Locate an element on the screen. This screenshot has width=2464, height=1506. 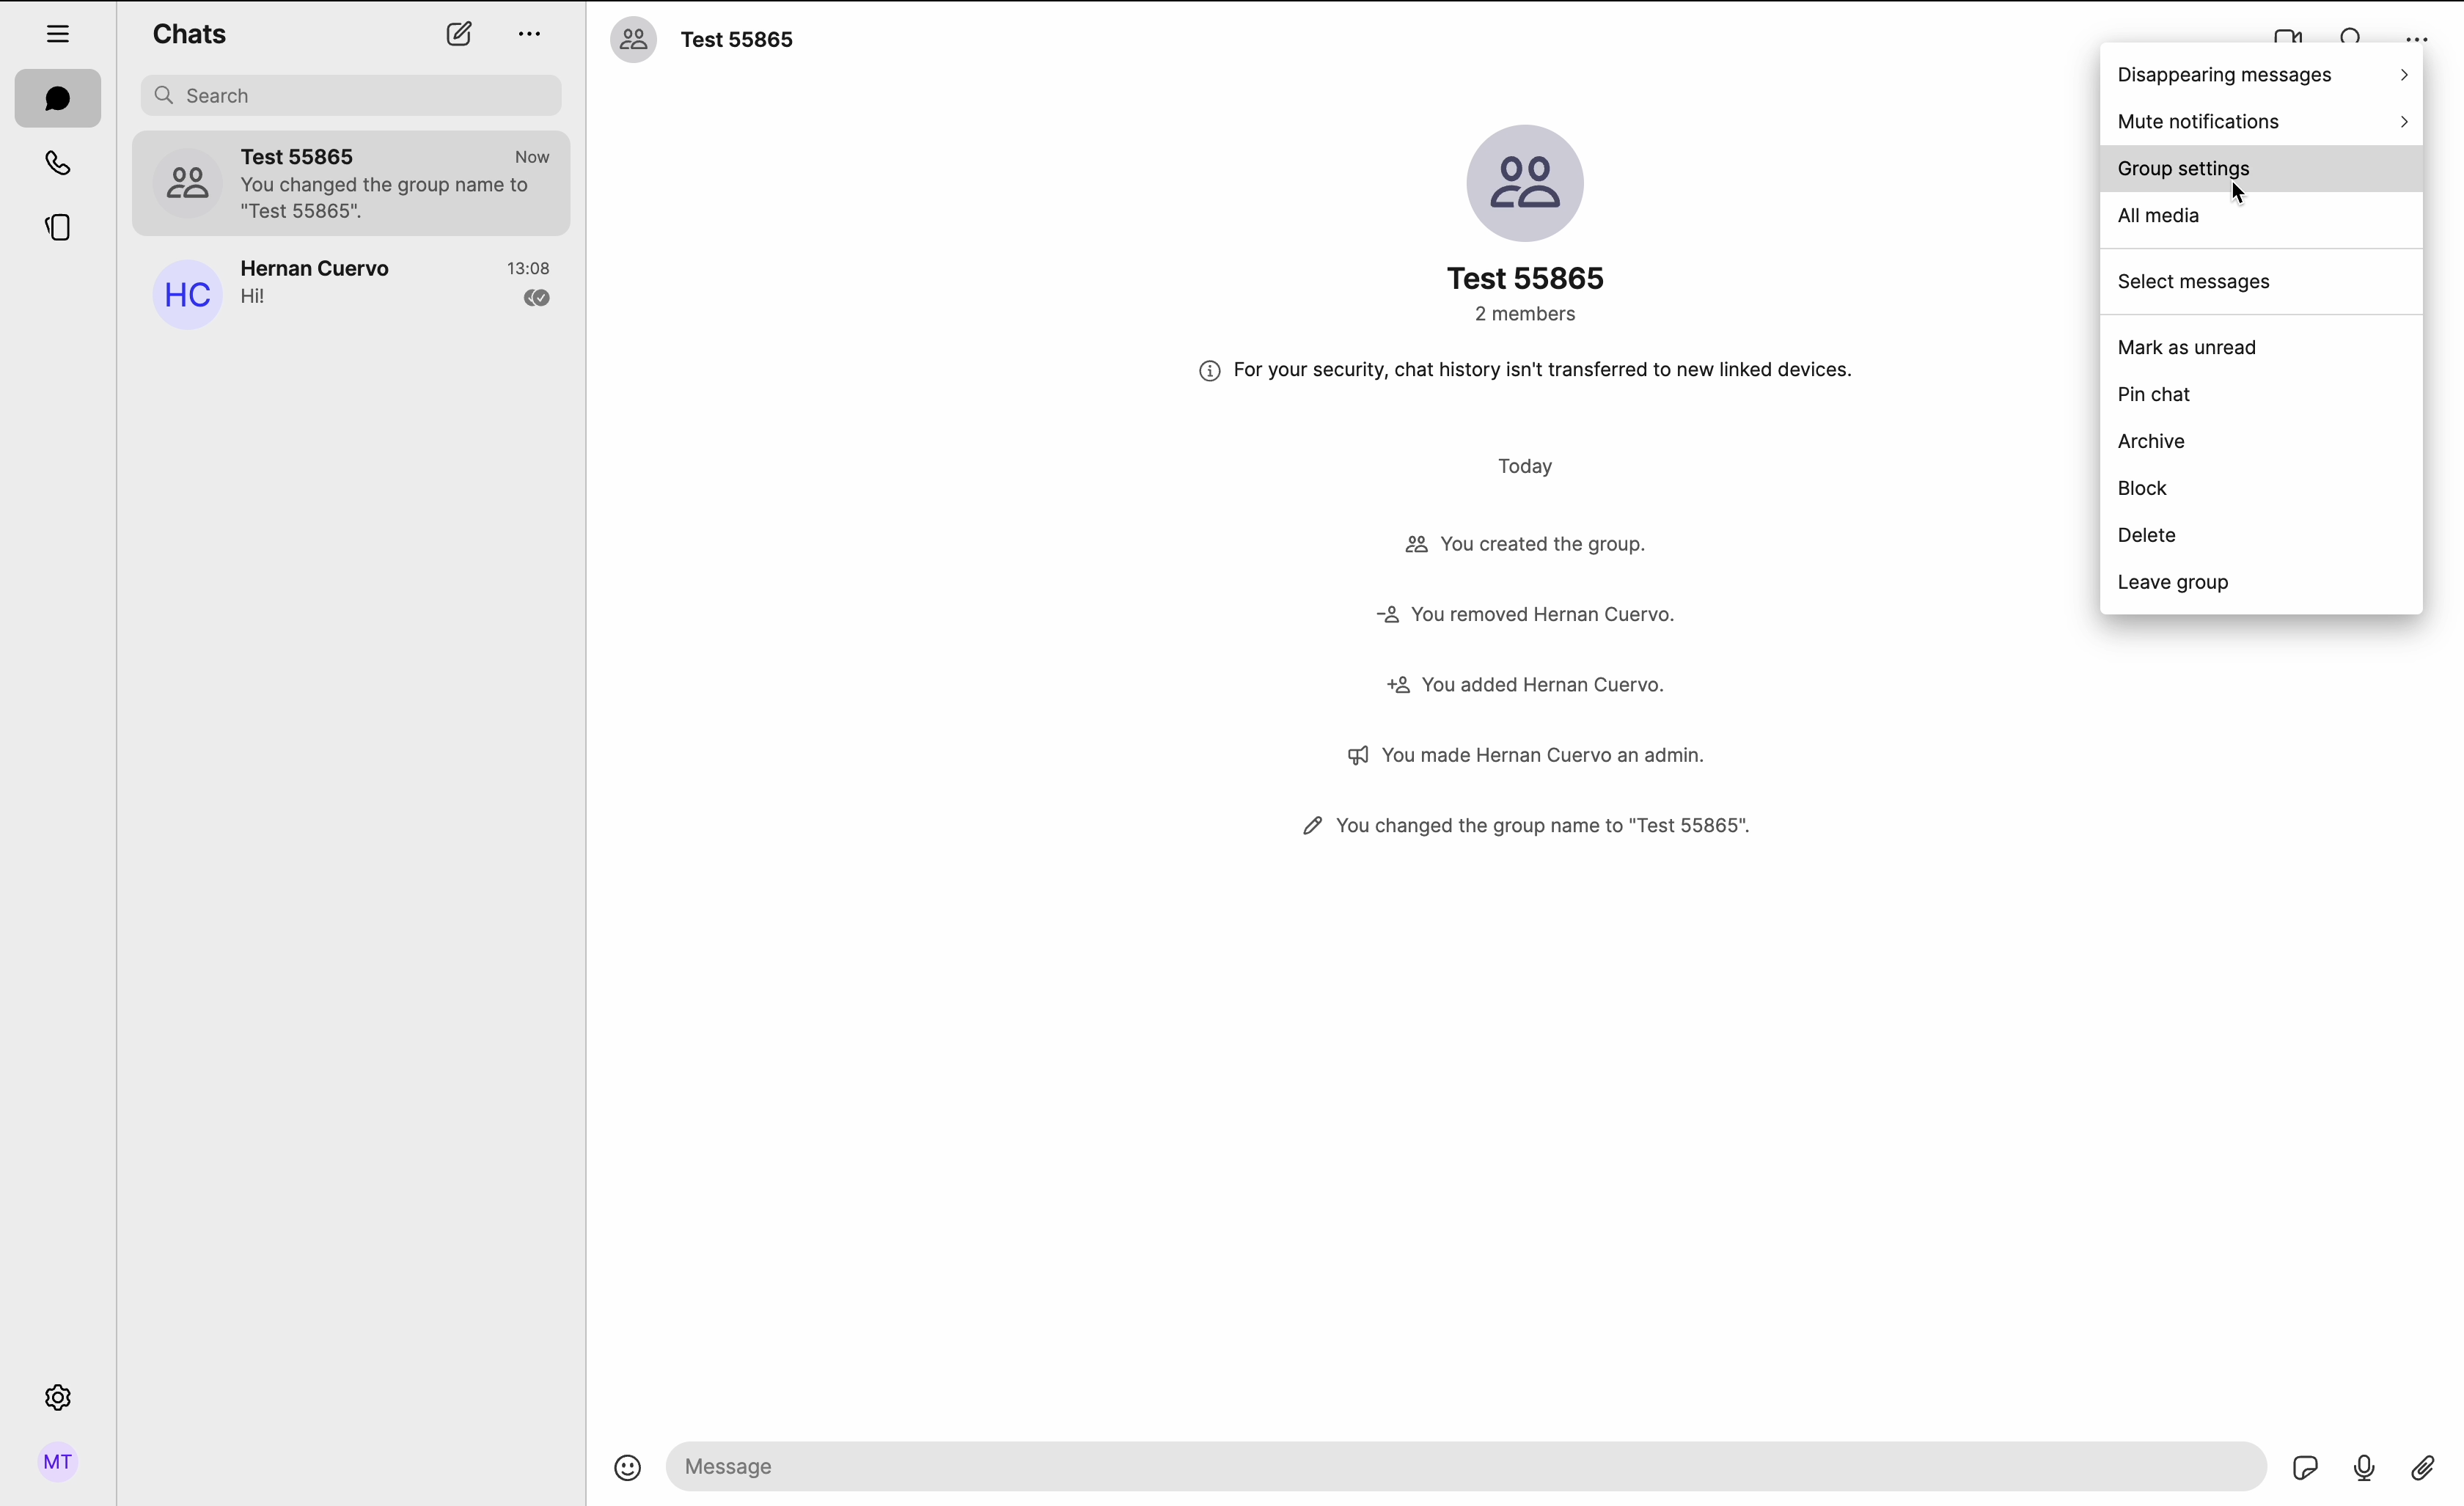
archive is located at coordinates (2157, 441).